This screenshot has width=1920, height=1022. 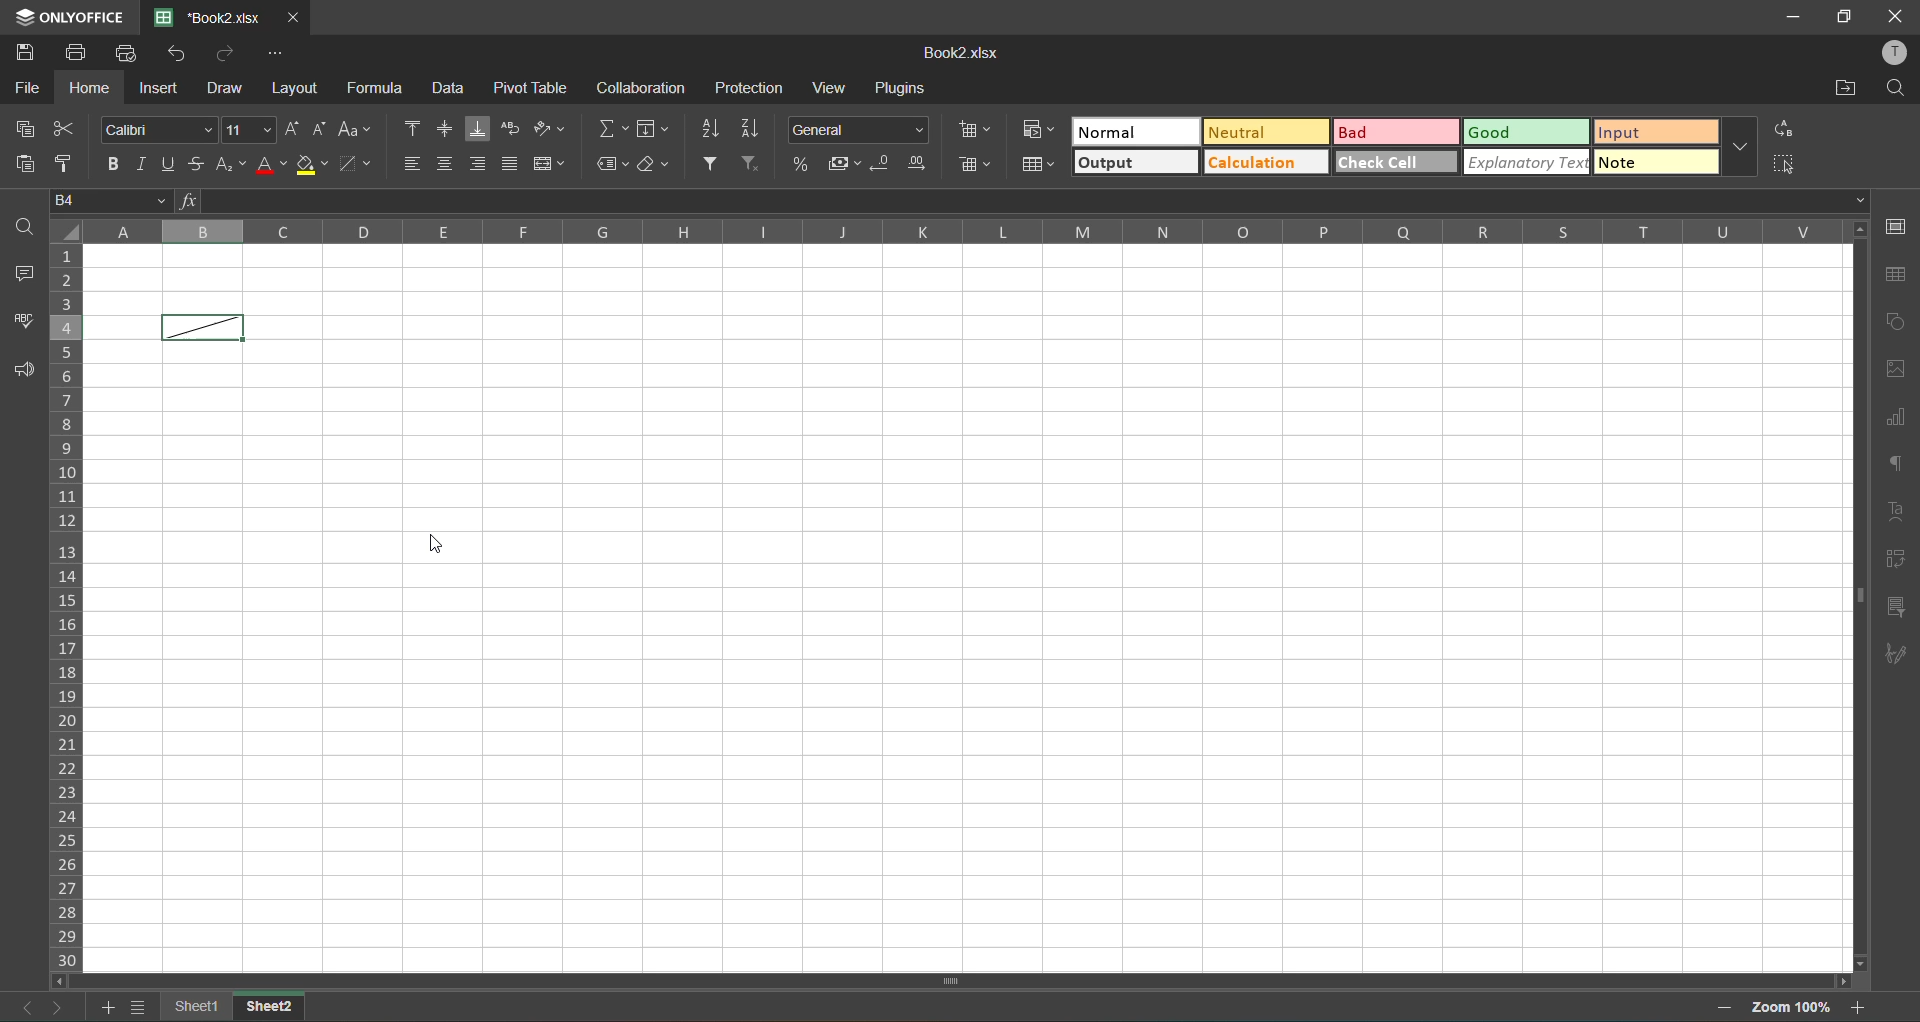 What do you see at coordinates (71, 130) in the screenshot?
I see `cut` at bounding box center [71, 130].